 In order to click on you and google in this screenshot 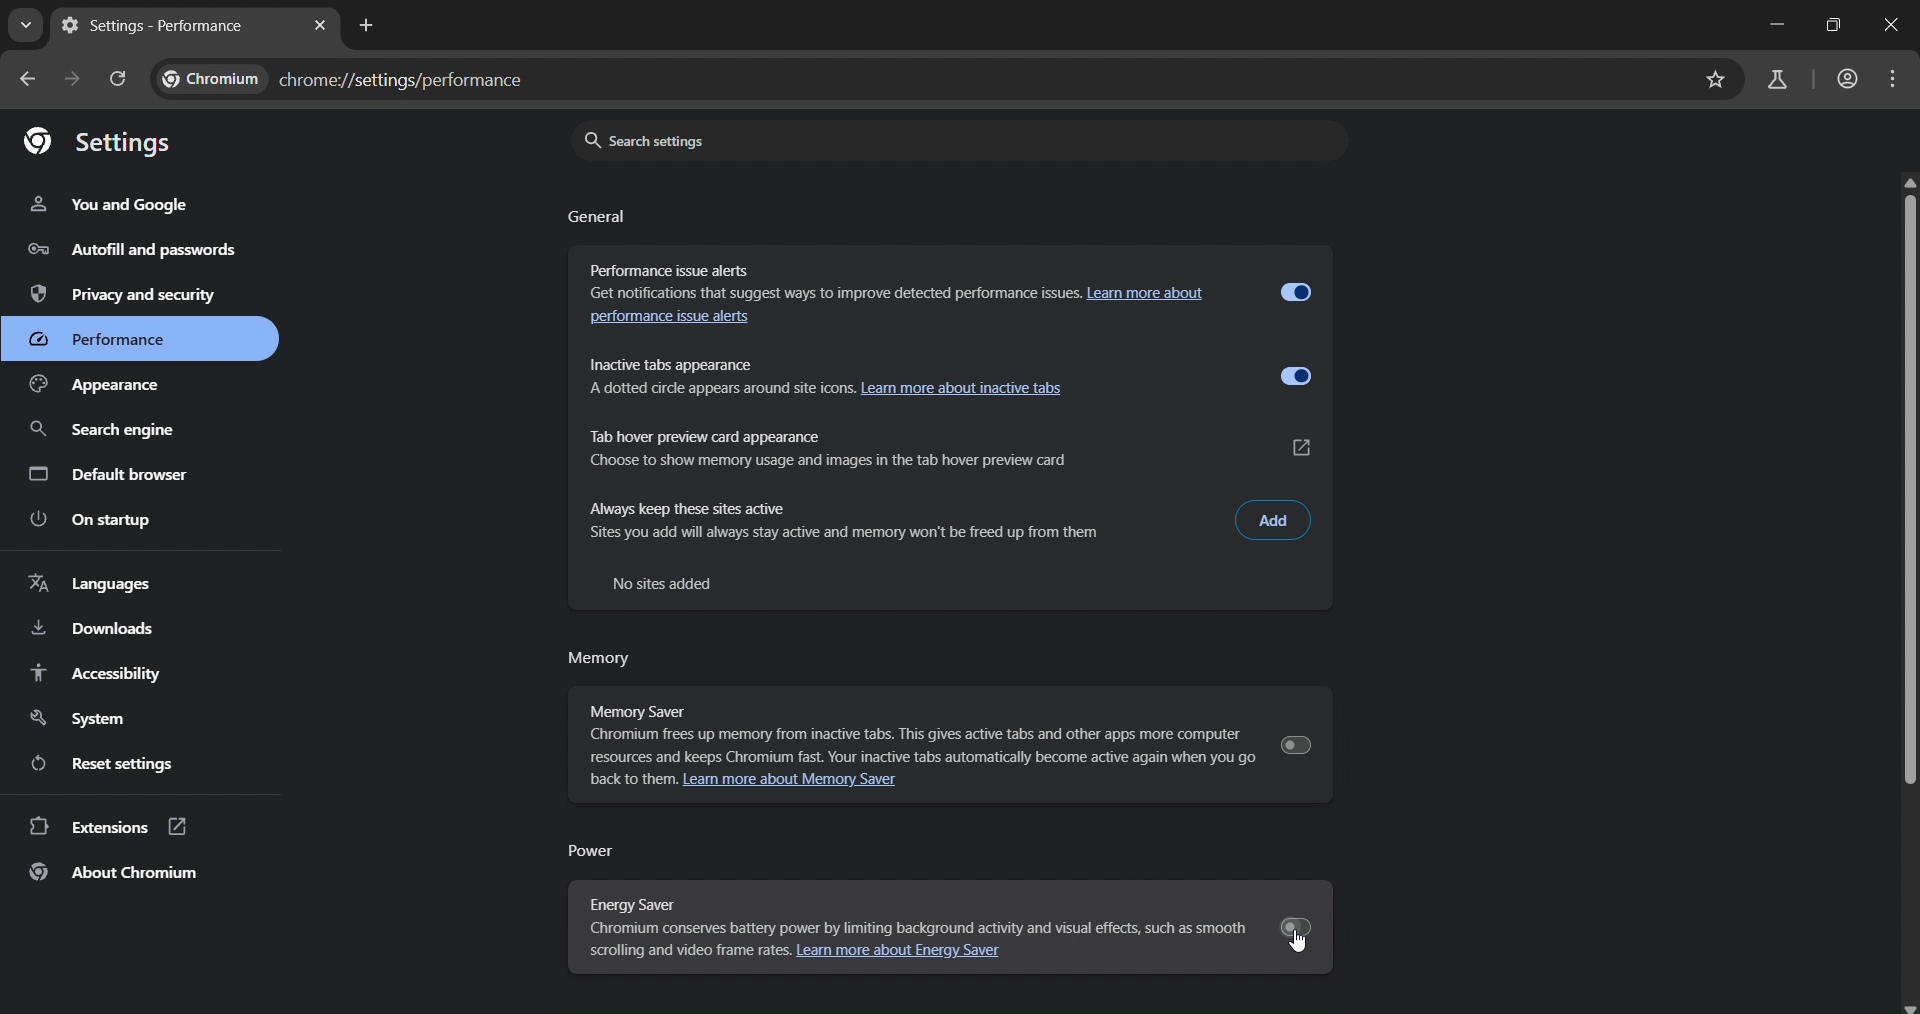, I will do `click(111, 206)`.